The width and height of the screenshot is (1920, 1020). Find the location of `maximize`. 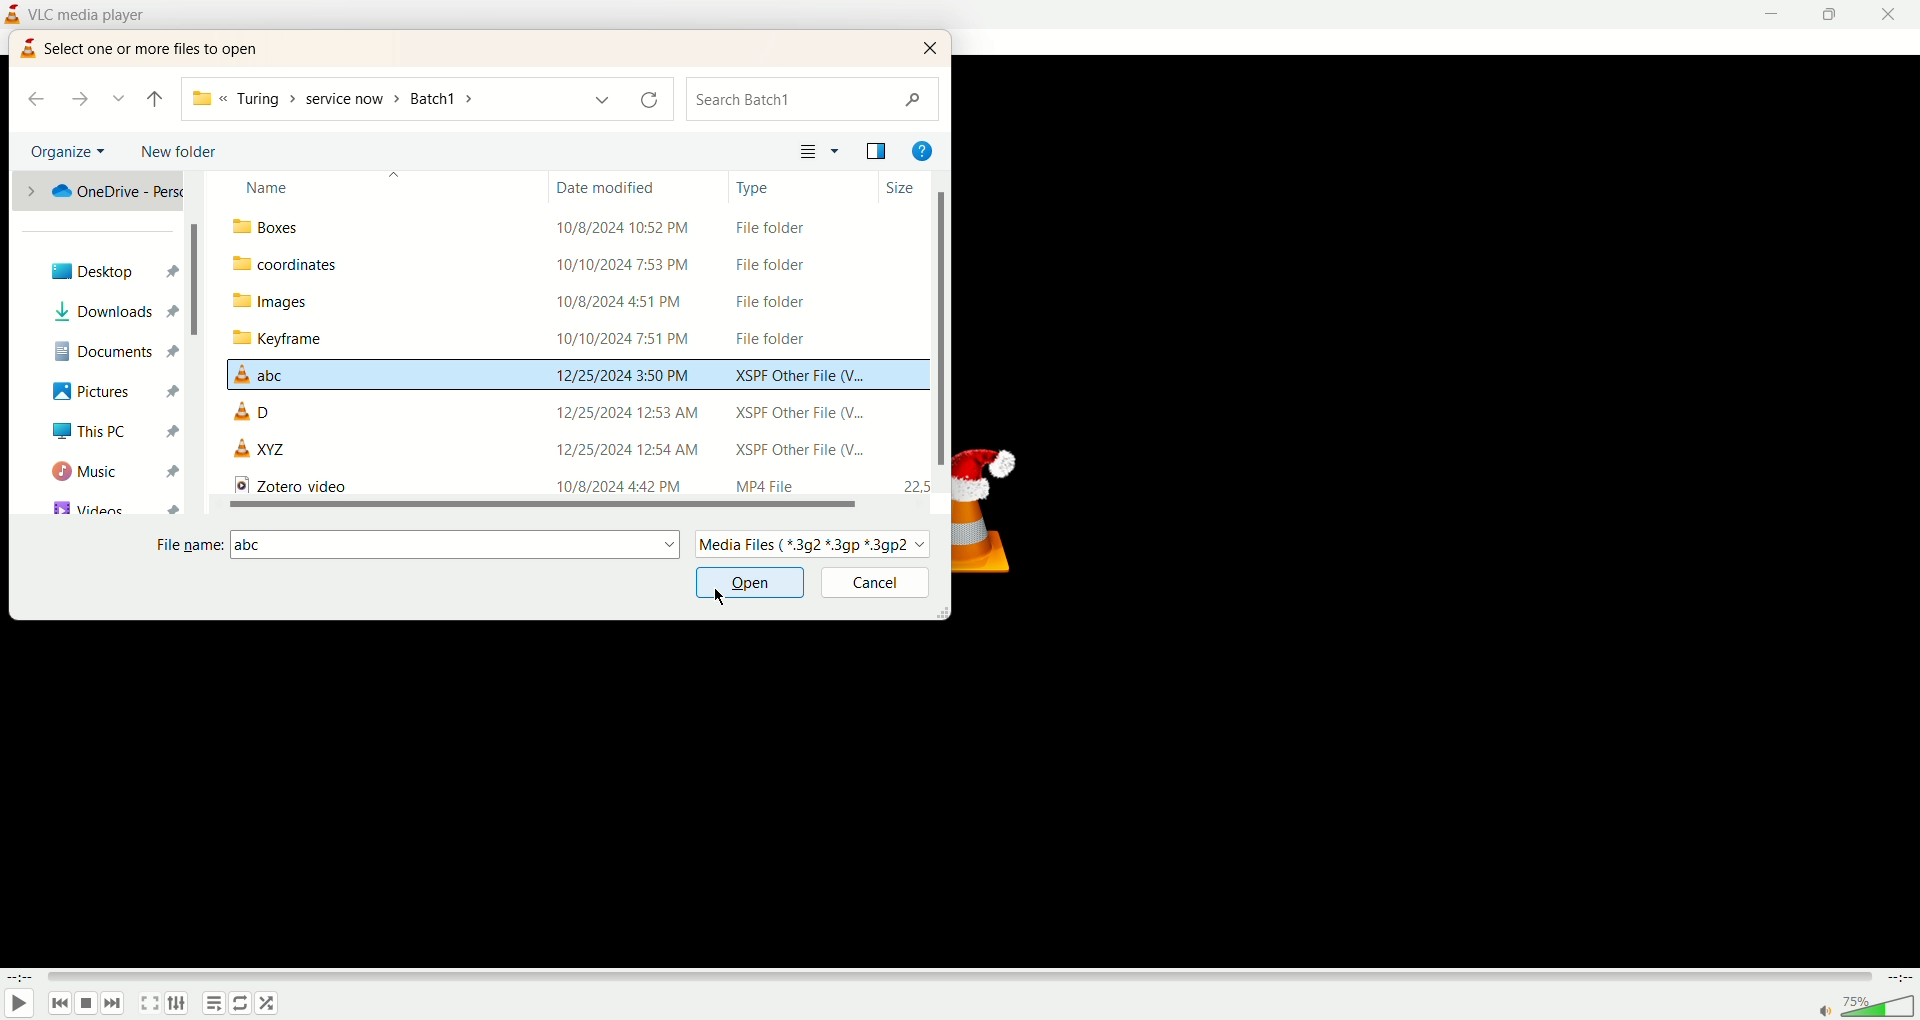

maximize is located at coordinates (1831, 17).